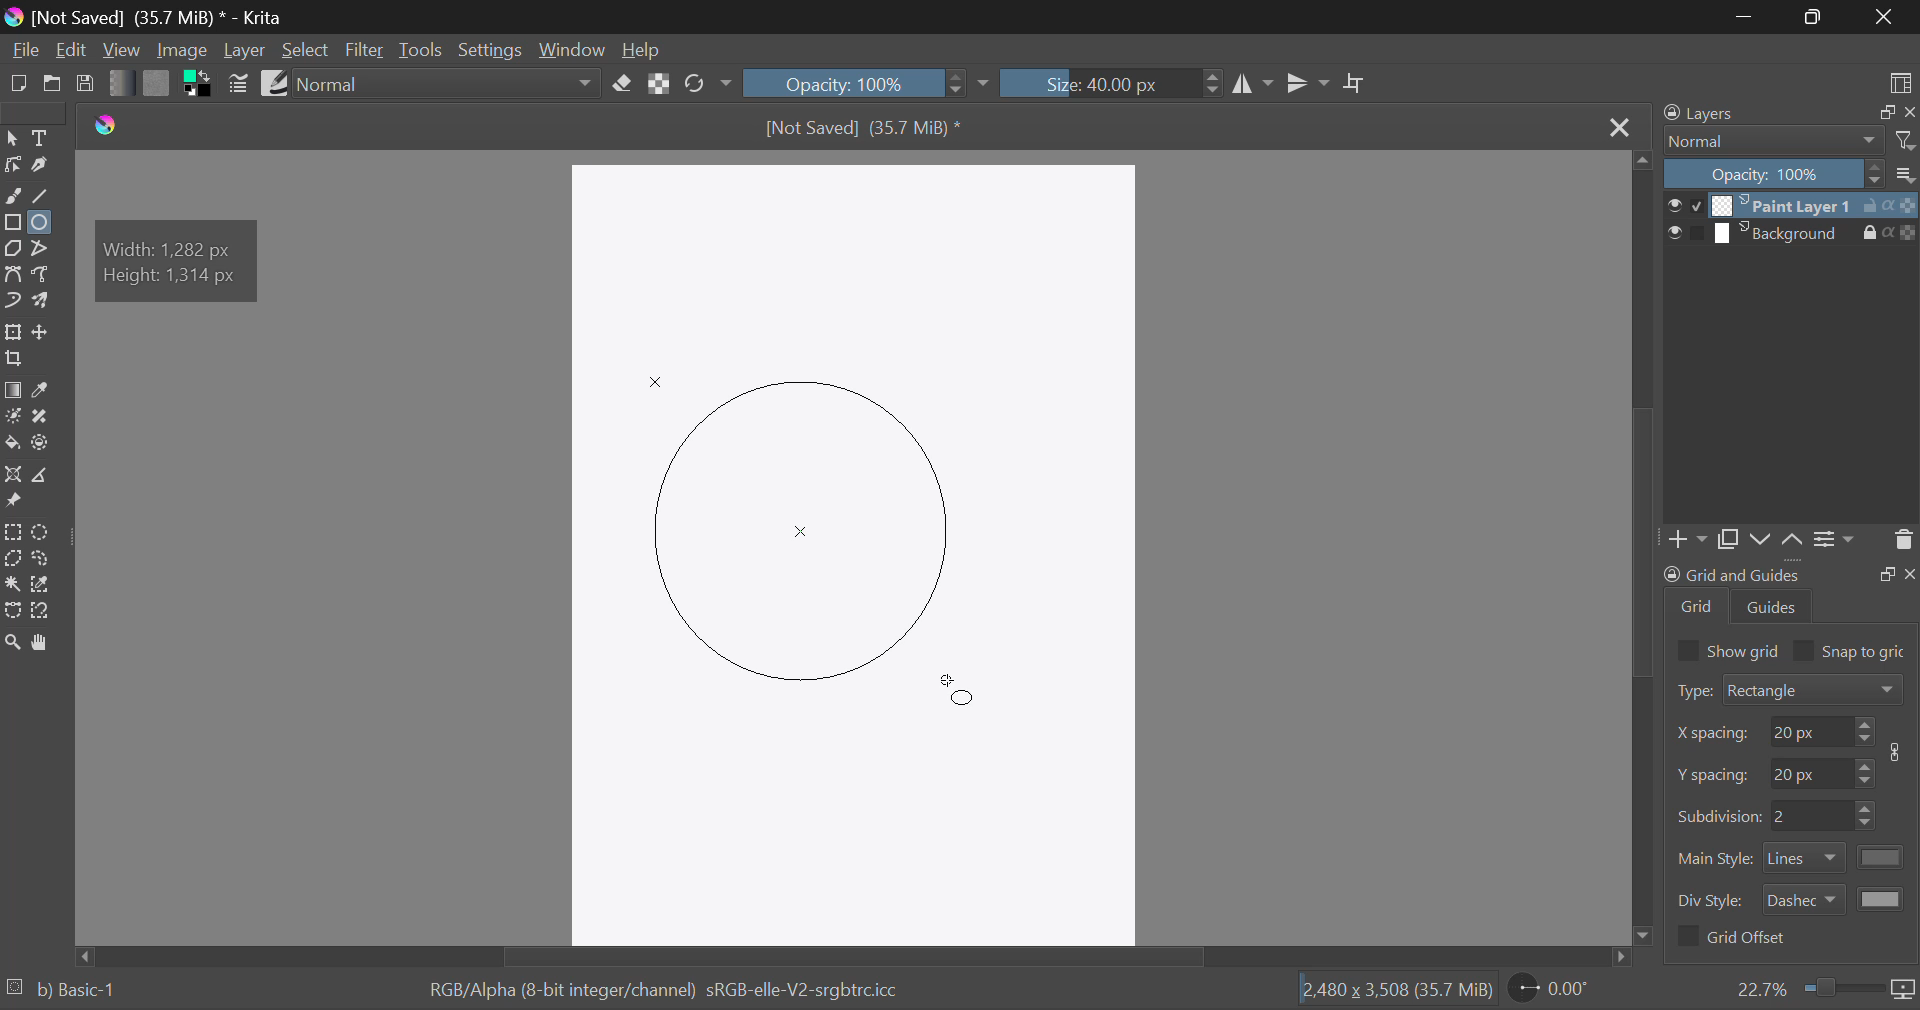 The width and height of the screenshot is (1920, 1010). What do you see at coordinates (1730, 540) in the screenshot?
I see `Copy Layers` at bounding box center [1730, 540].